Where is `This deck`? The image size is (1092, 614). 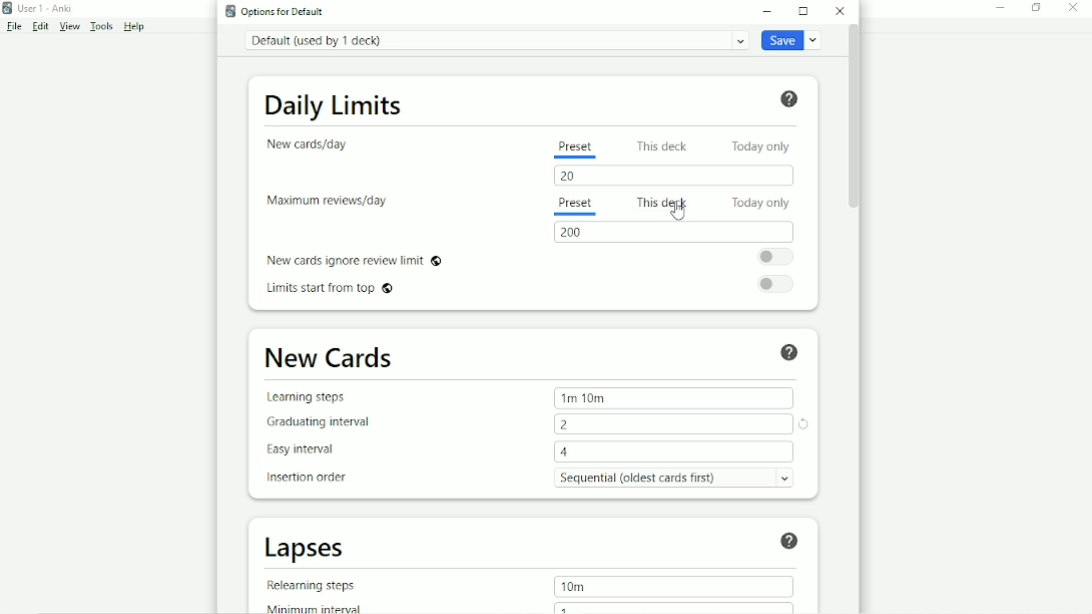 This deck is located at coordinates (663, 200).